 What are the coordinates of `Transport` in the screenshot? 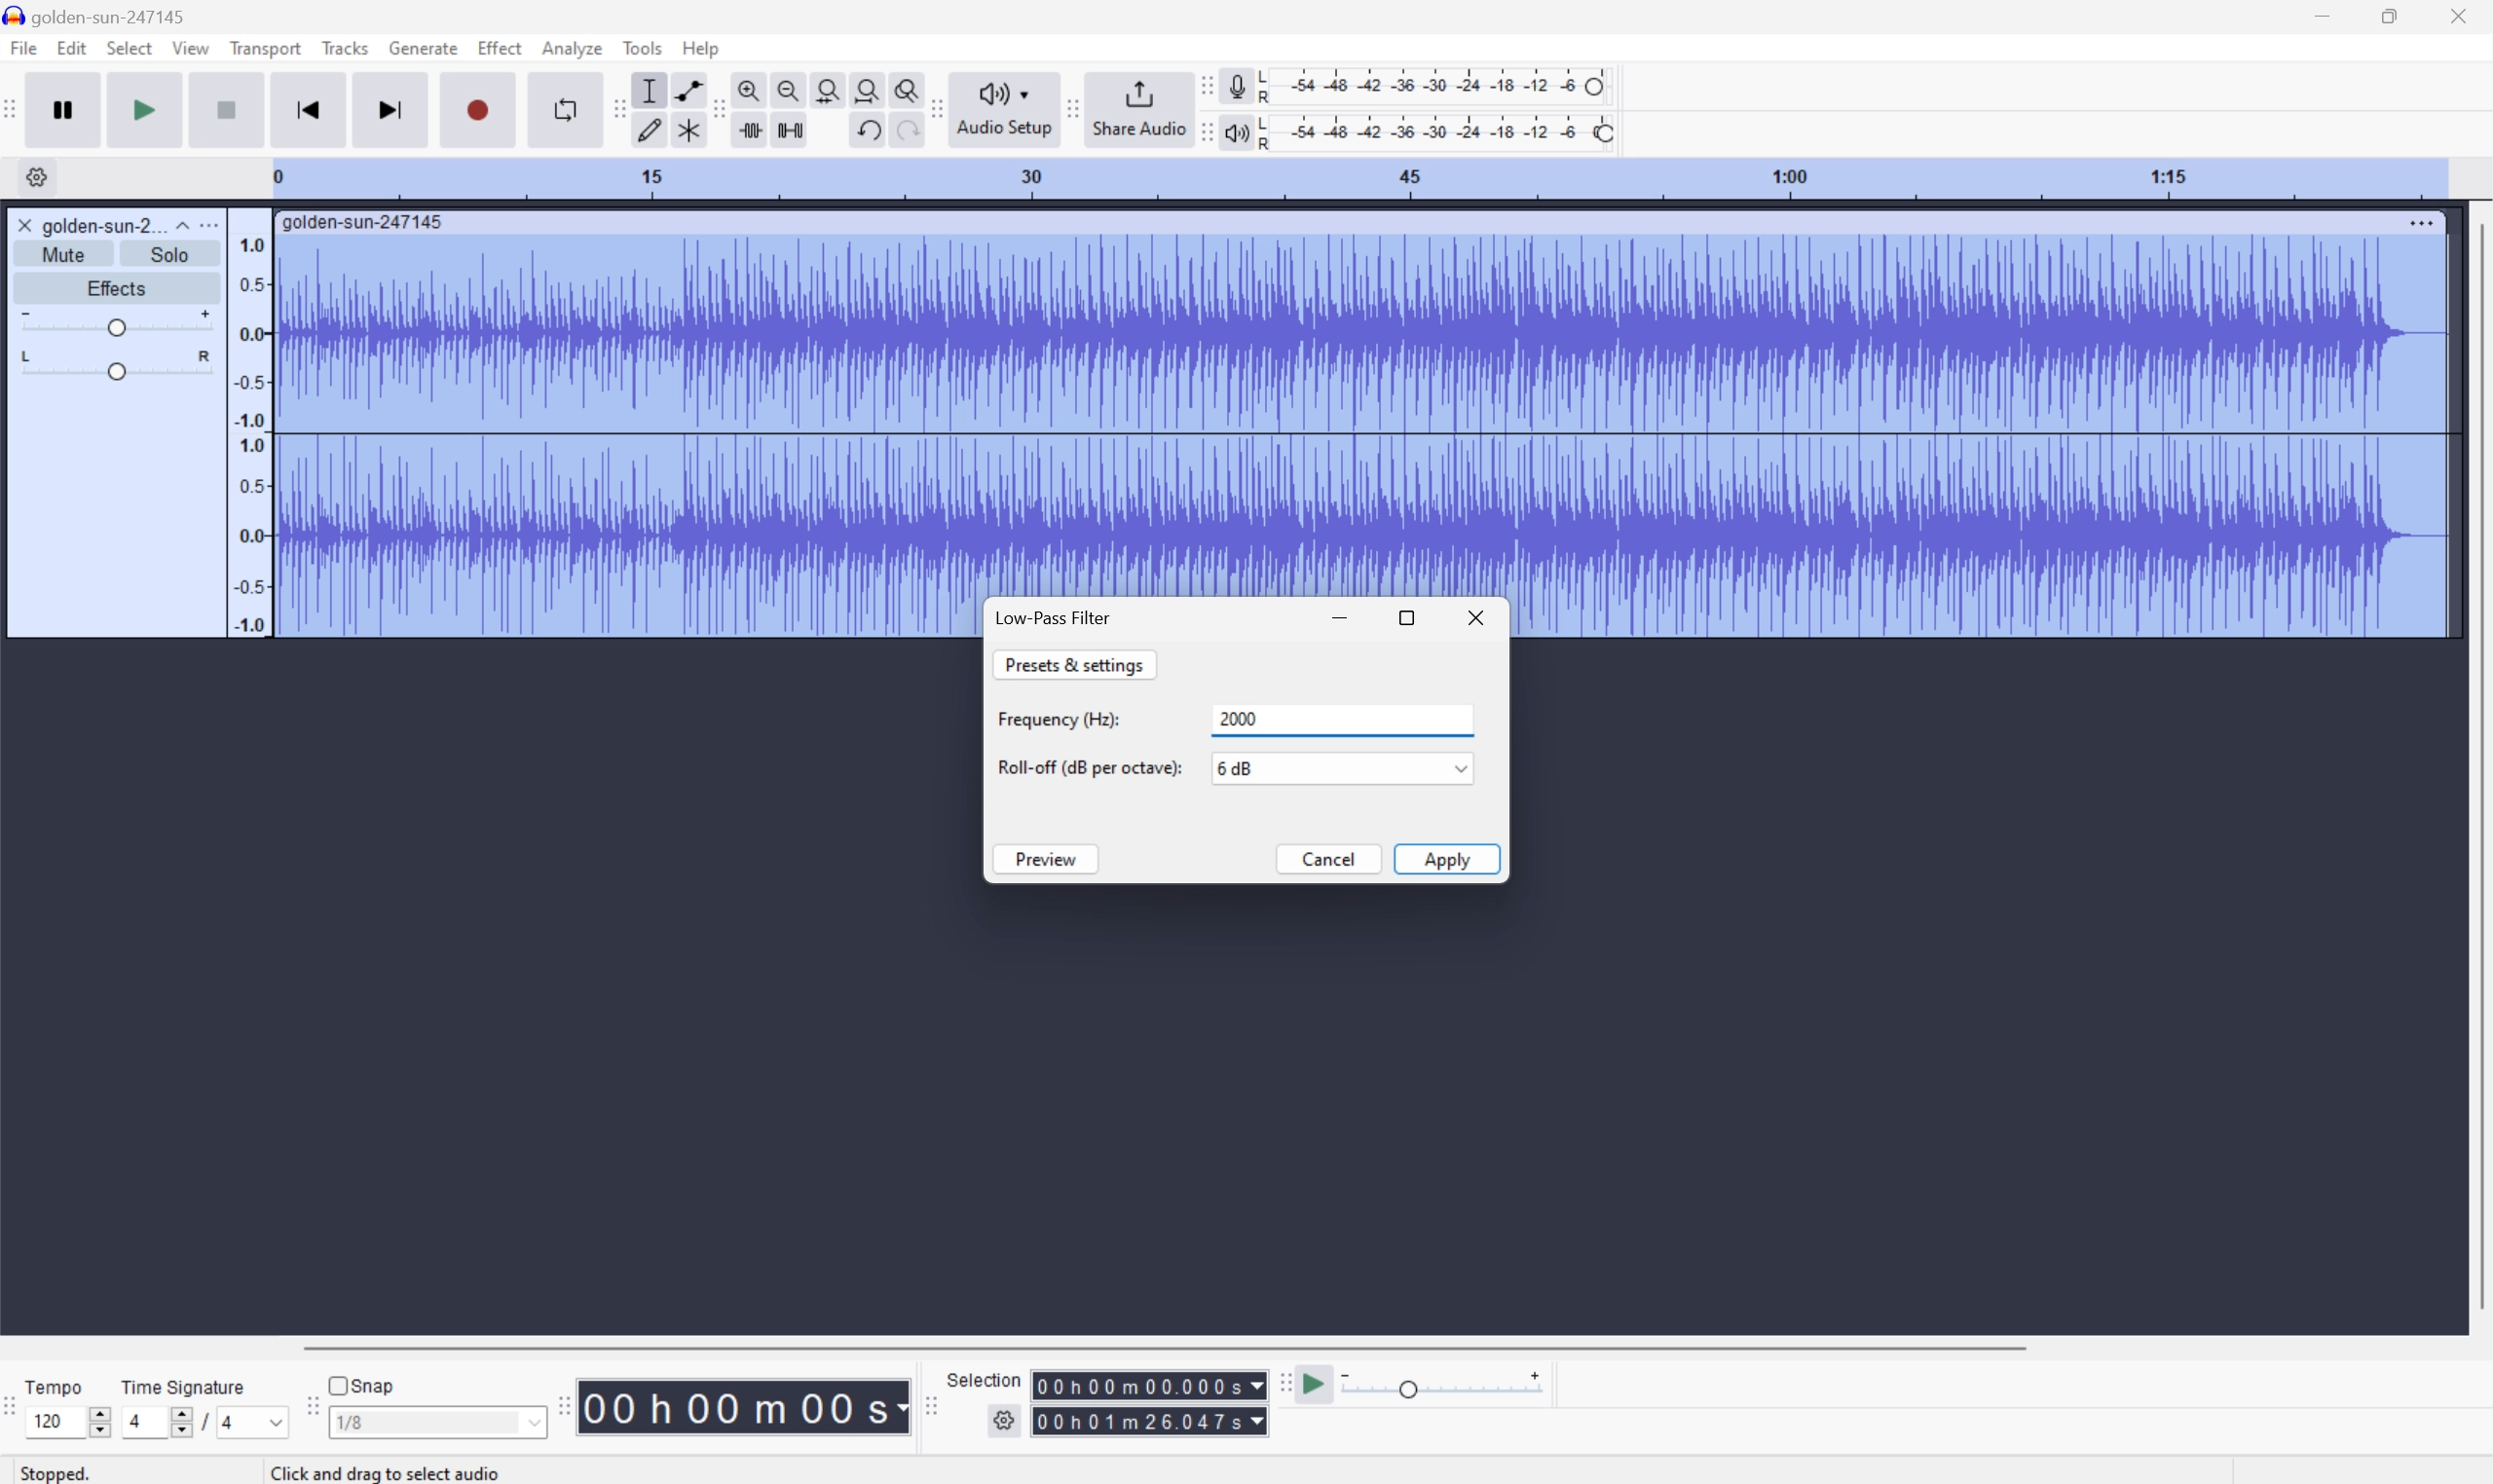 It's located at (267, 49).